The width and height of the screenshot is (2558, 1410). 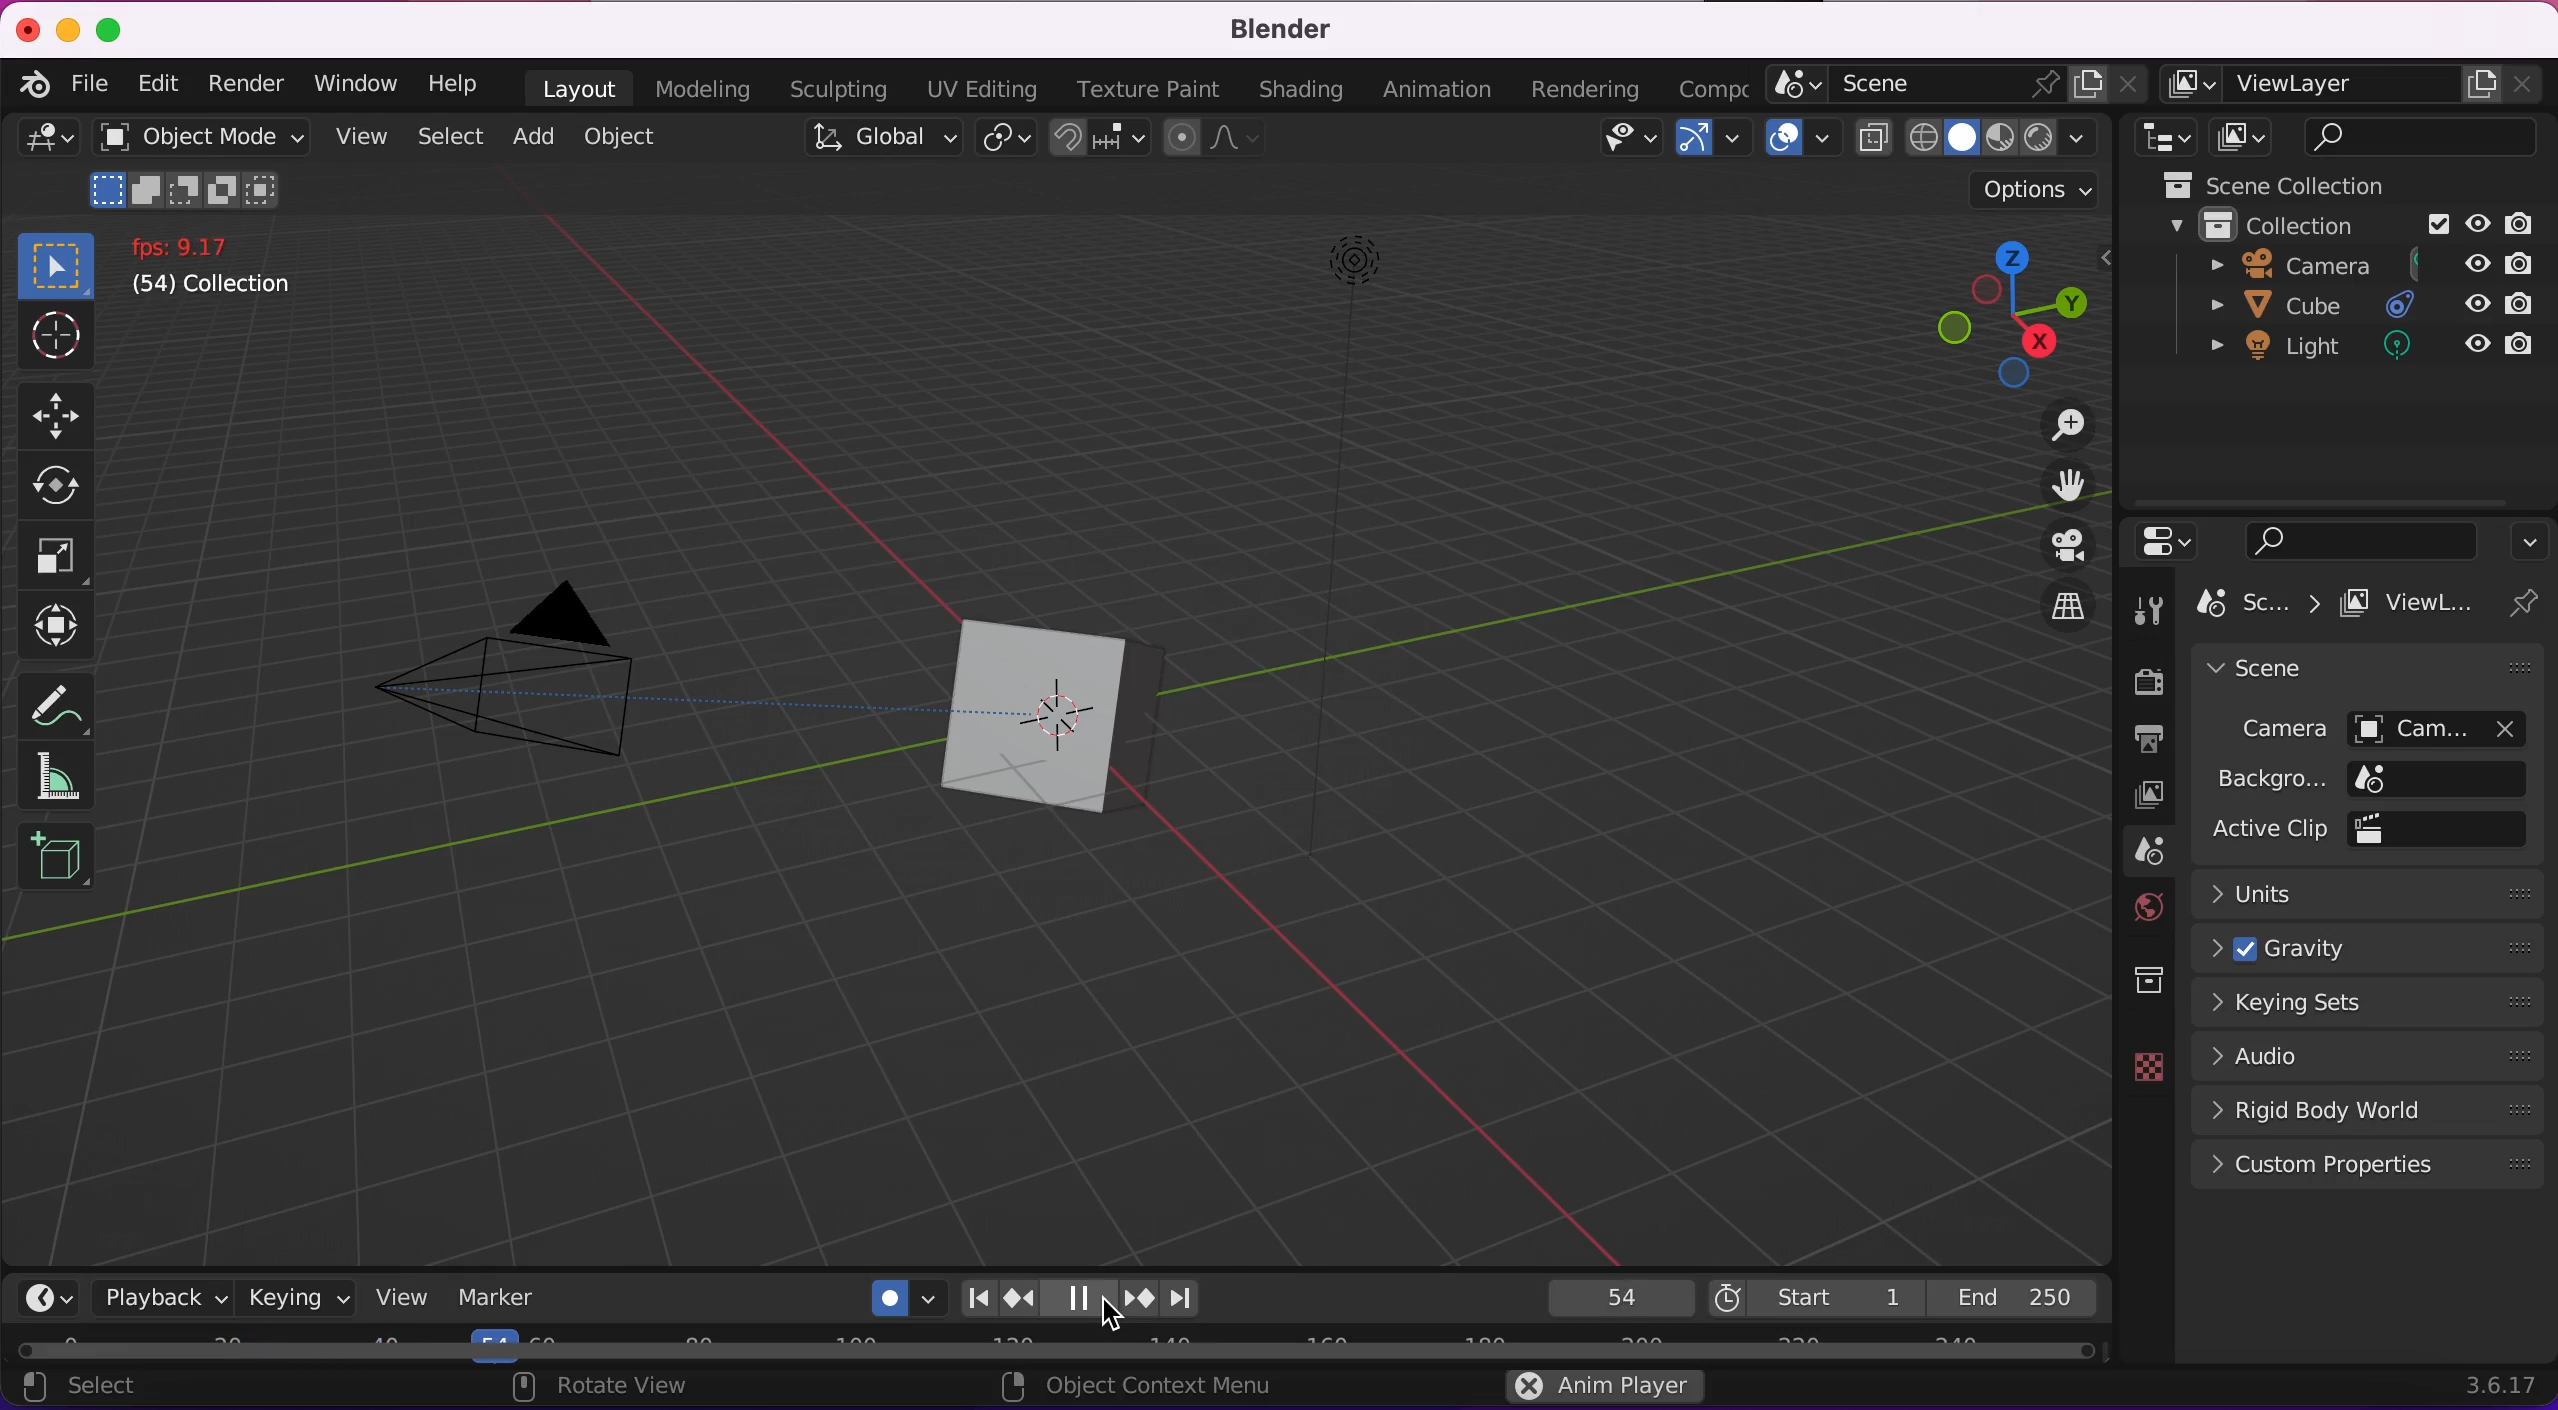 What do you see at coordinates (1143, 90) in the screenshot?
I see `texture paint` at bounding box center [1143, 90].